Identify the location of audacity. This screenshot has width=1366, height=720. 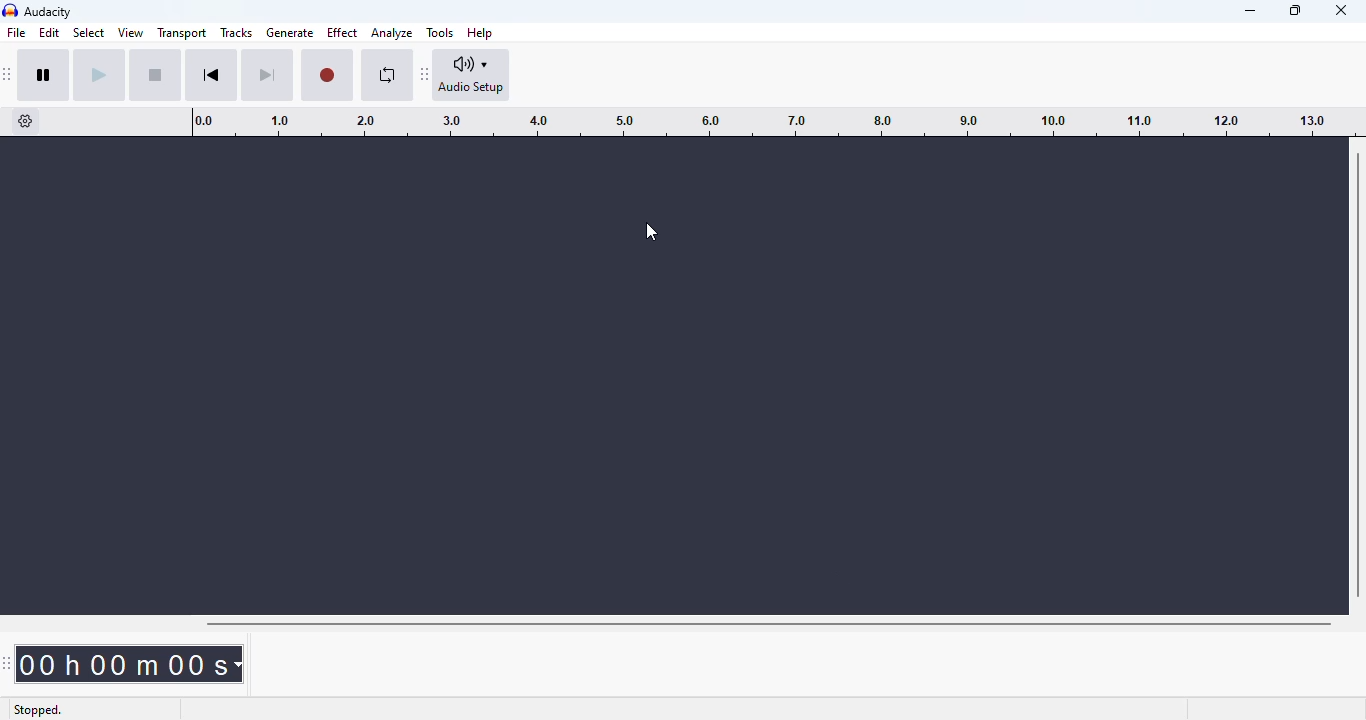
(49, 12).